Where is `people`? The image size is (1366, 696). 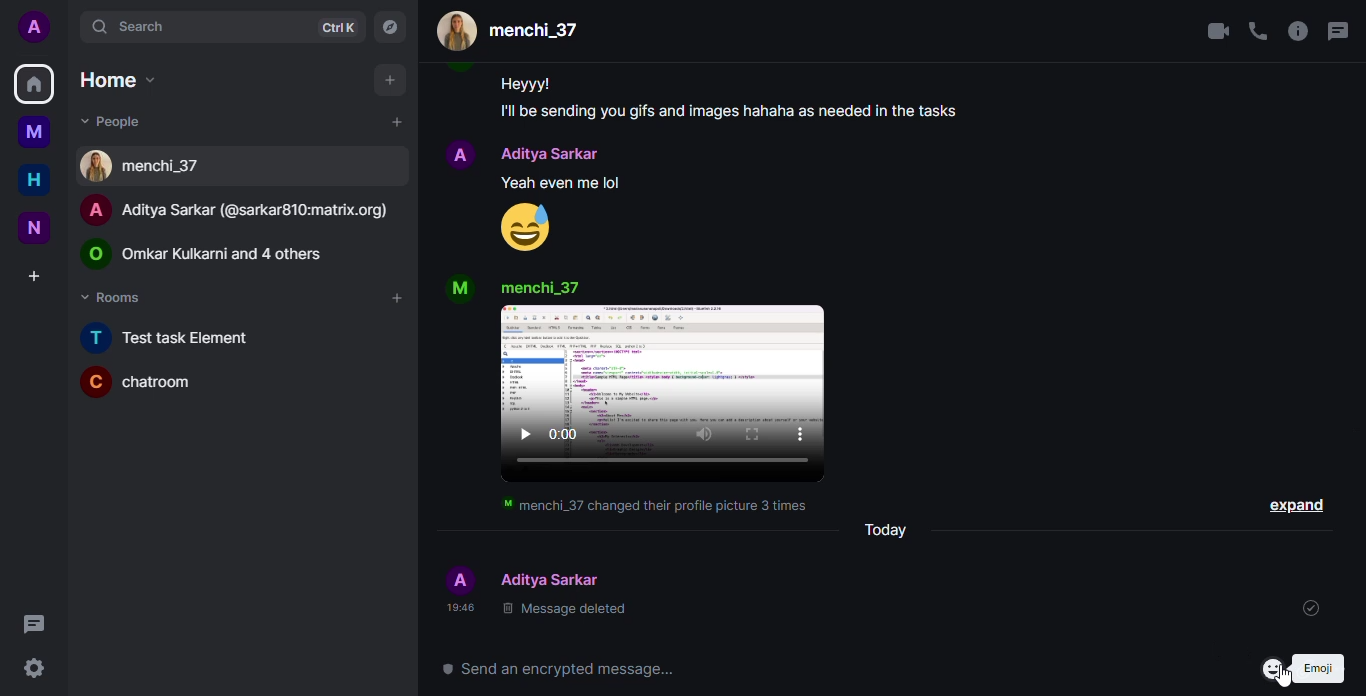
people is located at coordinates (113, 120).